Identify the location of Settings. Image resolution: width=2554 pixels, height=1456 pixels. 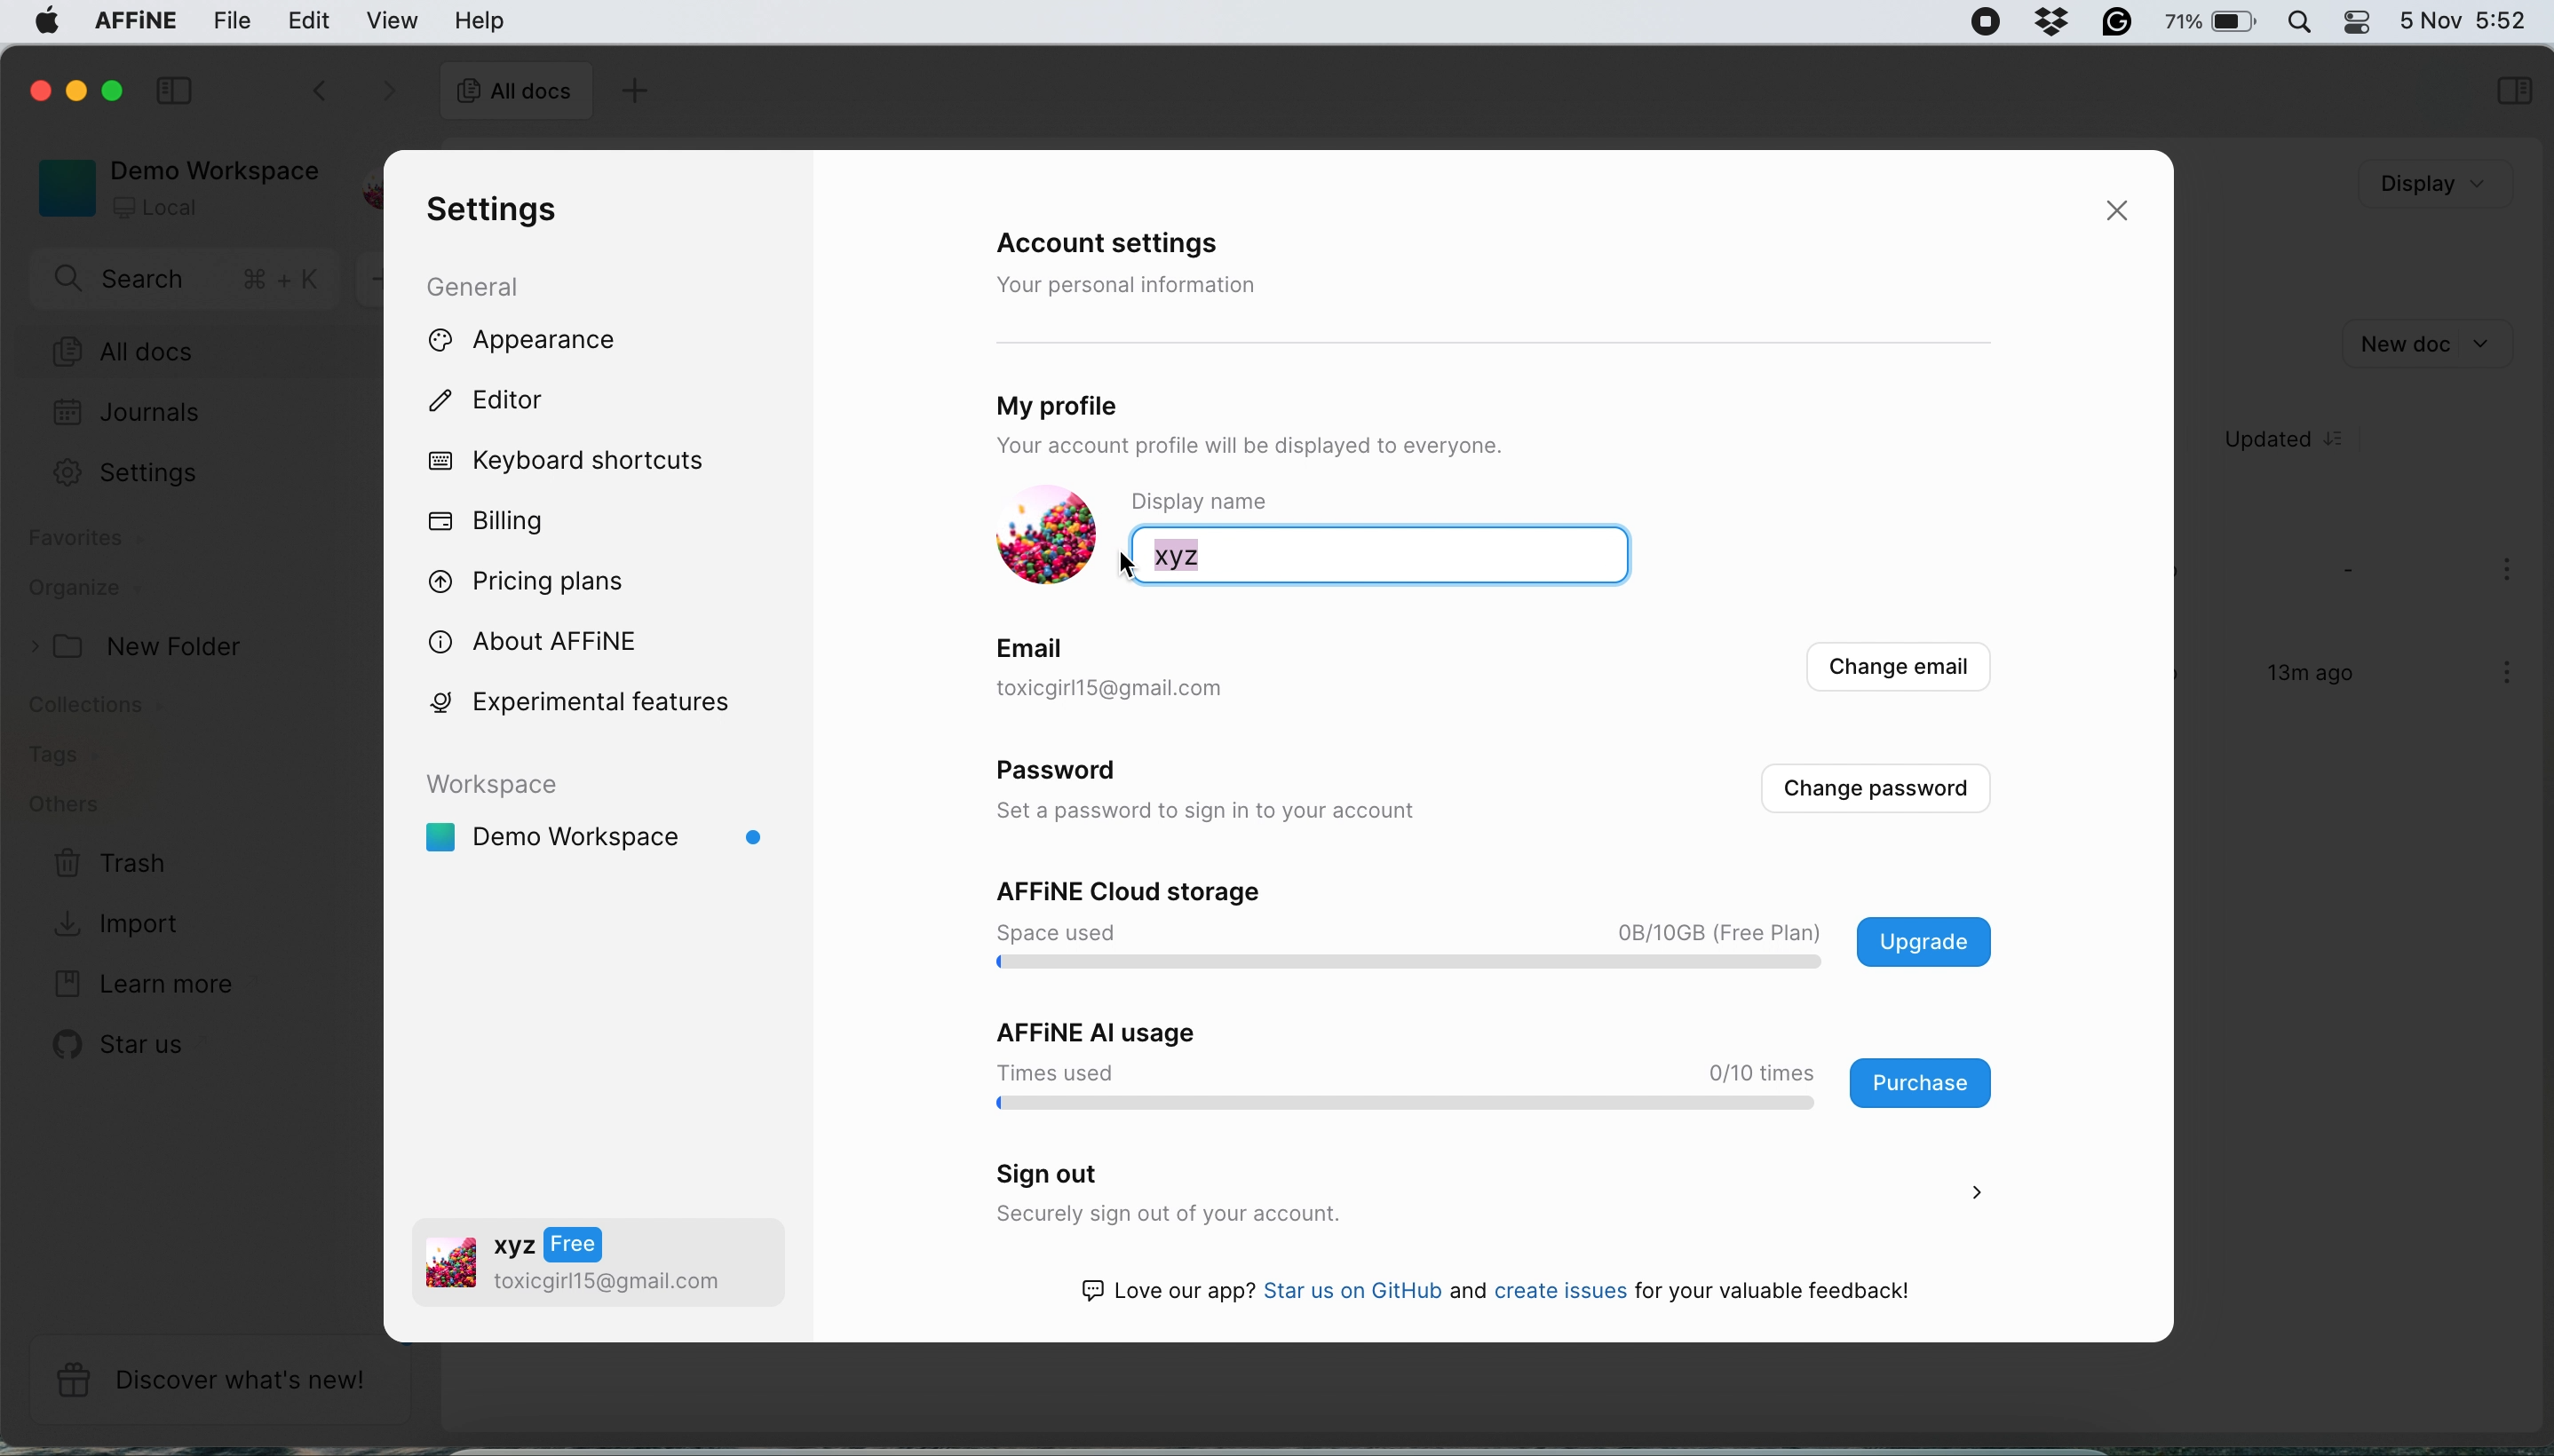
(149, 472).